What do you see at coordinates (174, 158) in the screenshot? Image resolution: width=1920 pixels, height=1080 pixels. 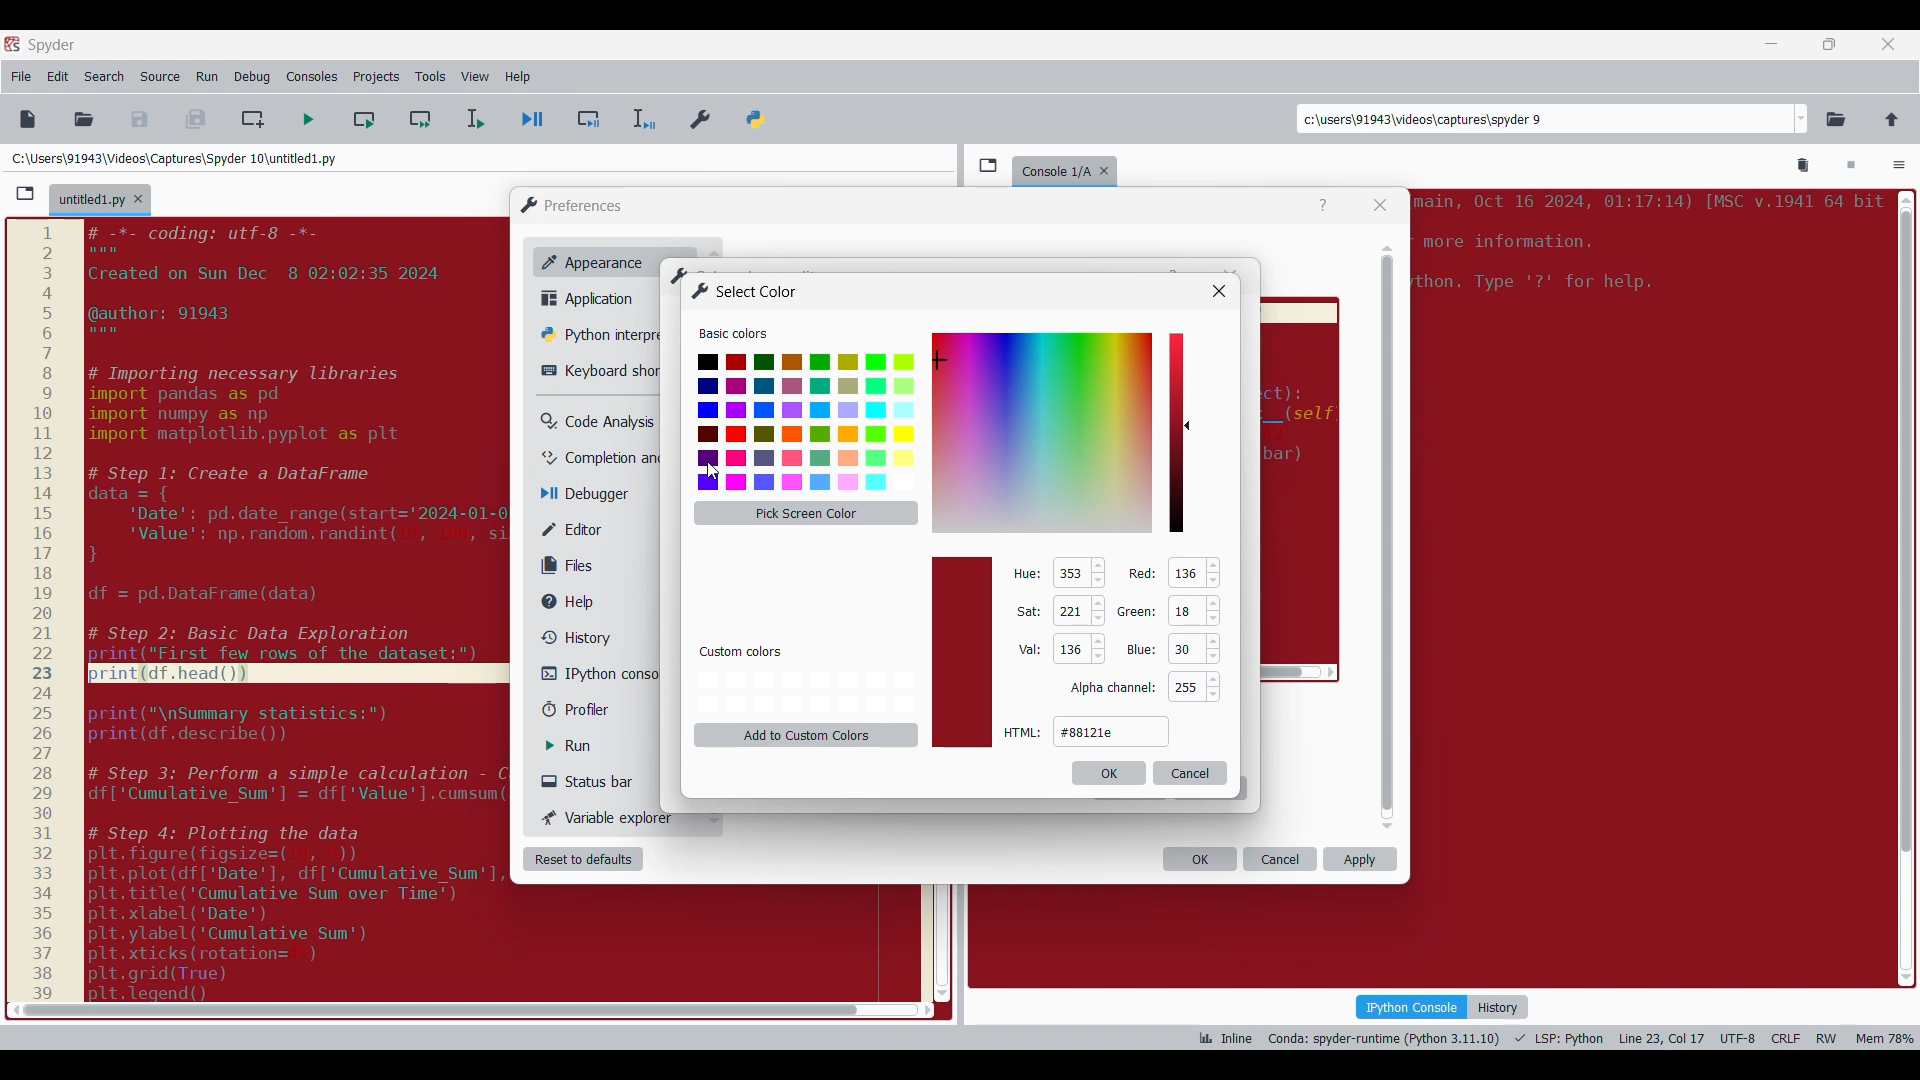 I see `File location` at bounding box center [174, 158].